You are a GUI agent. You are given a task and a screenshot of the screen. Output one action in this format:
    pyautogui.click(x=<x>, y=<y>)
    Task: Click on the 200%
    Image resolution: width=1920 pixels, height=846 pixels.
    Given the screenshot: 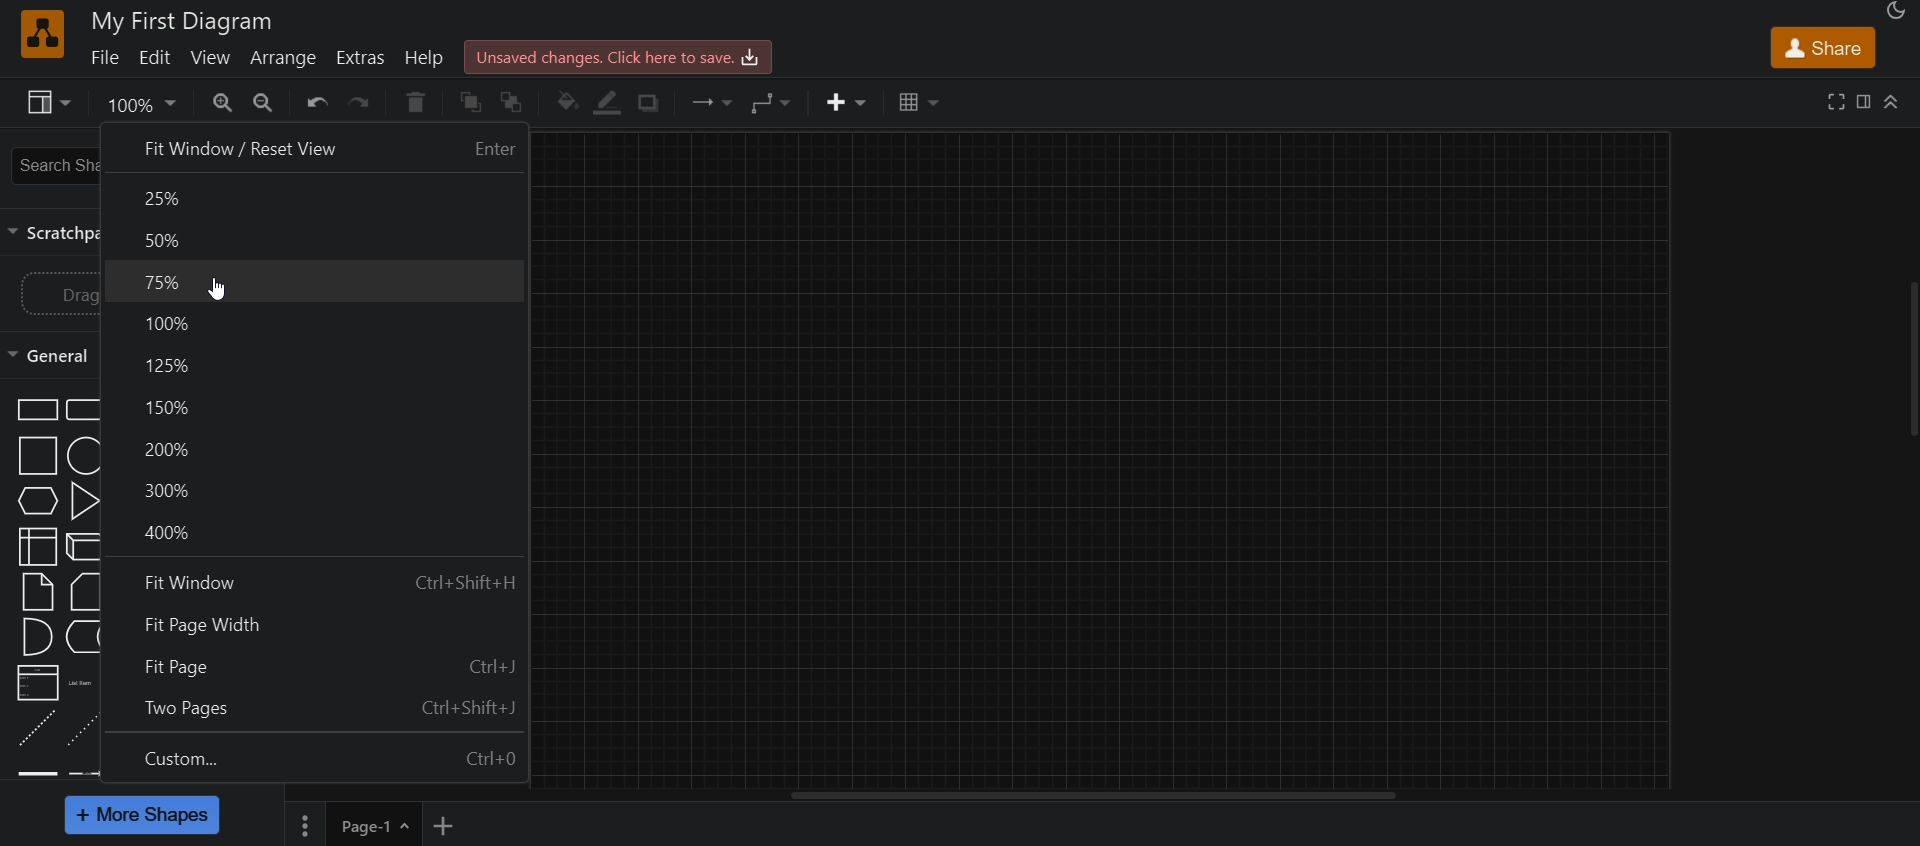 What is the action you would take?
    pyautogui.click(x=318, y=448)
    